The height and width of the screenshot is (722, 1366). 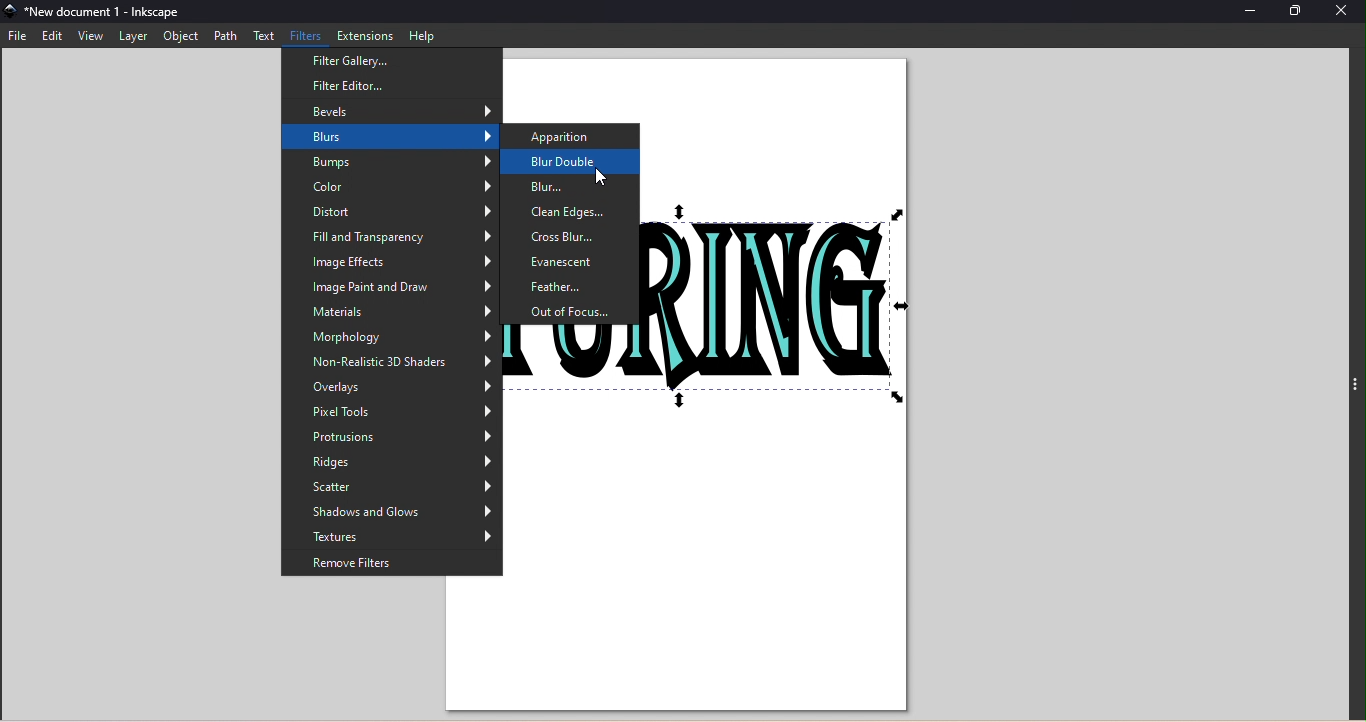 I want to click on Help, so click(x=422, y=36).